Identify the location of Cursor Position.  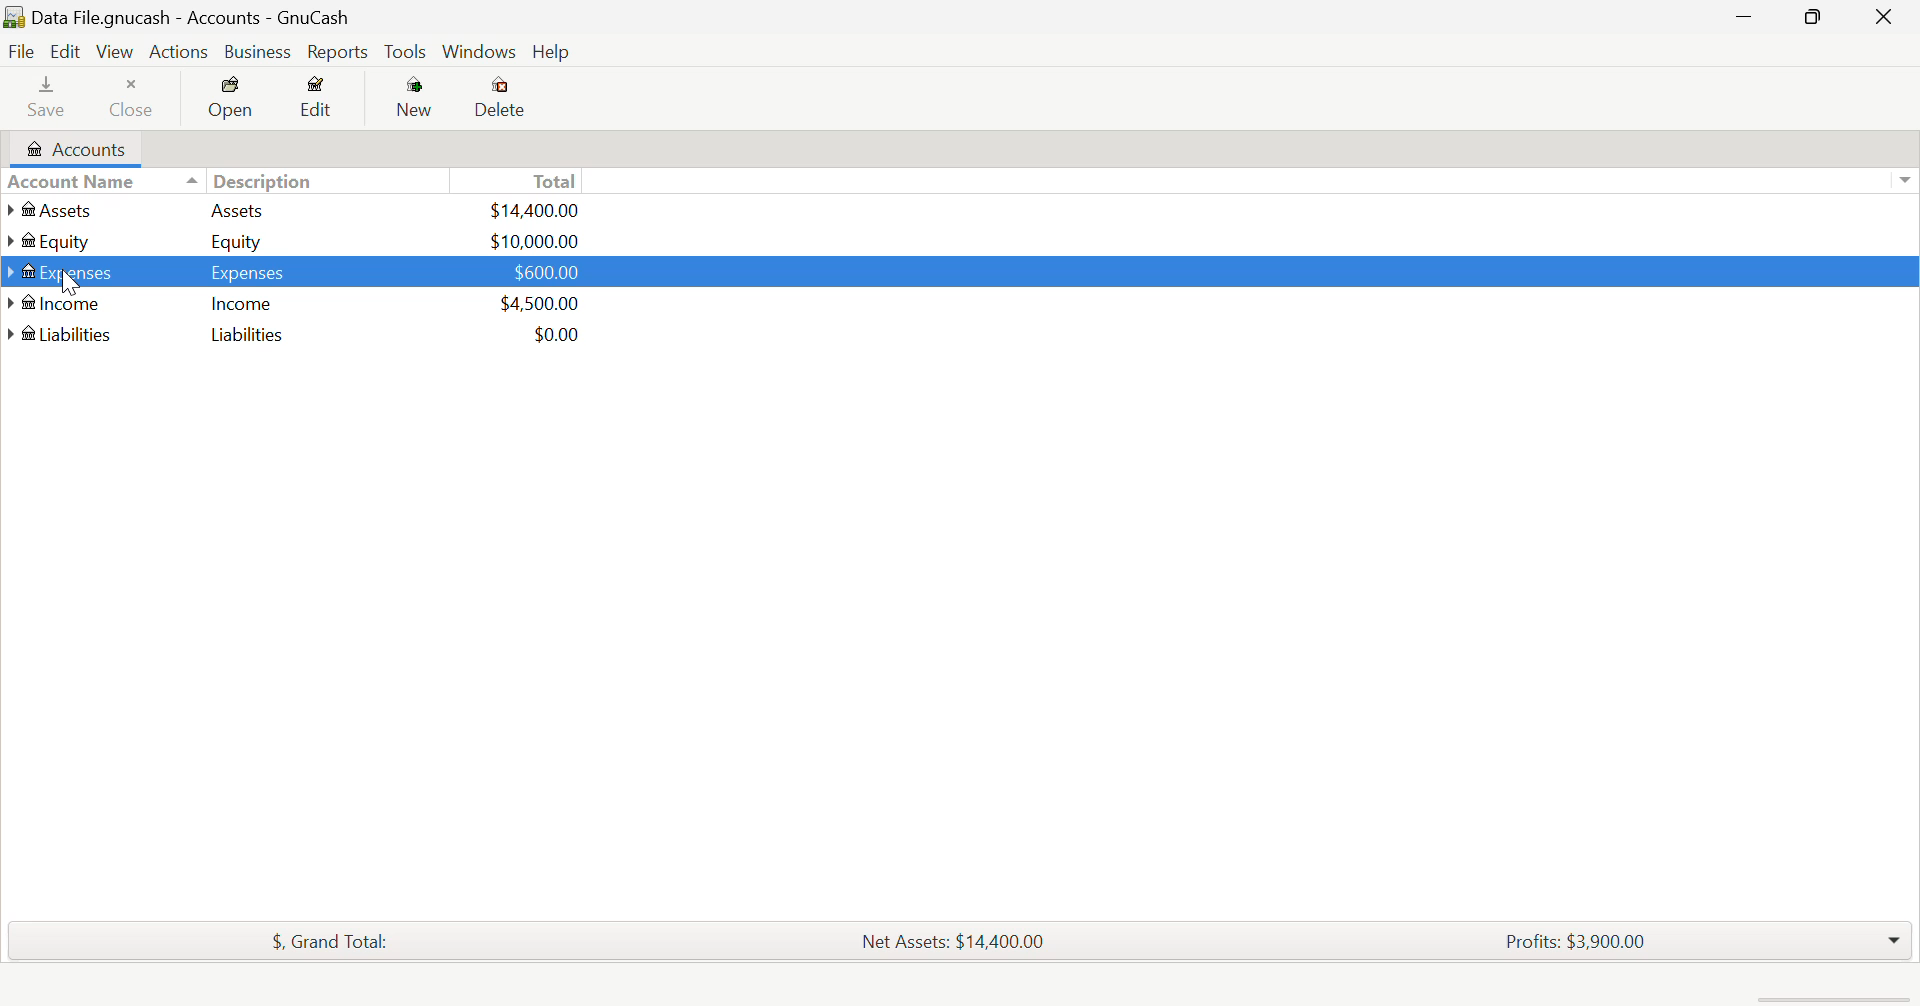
(68, 279).